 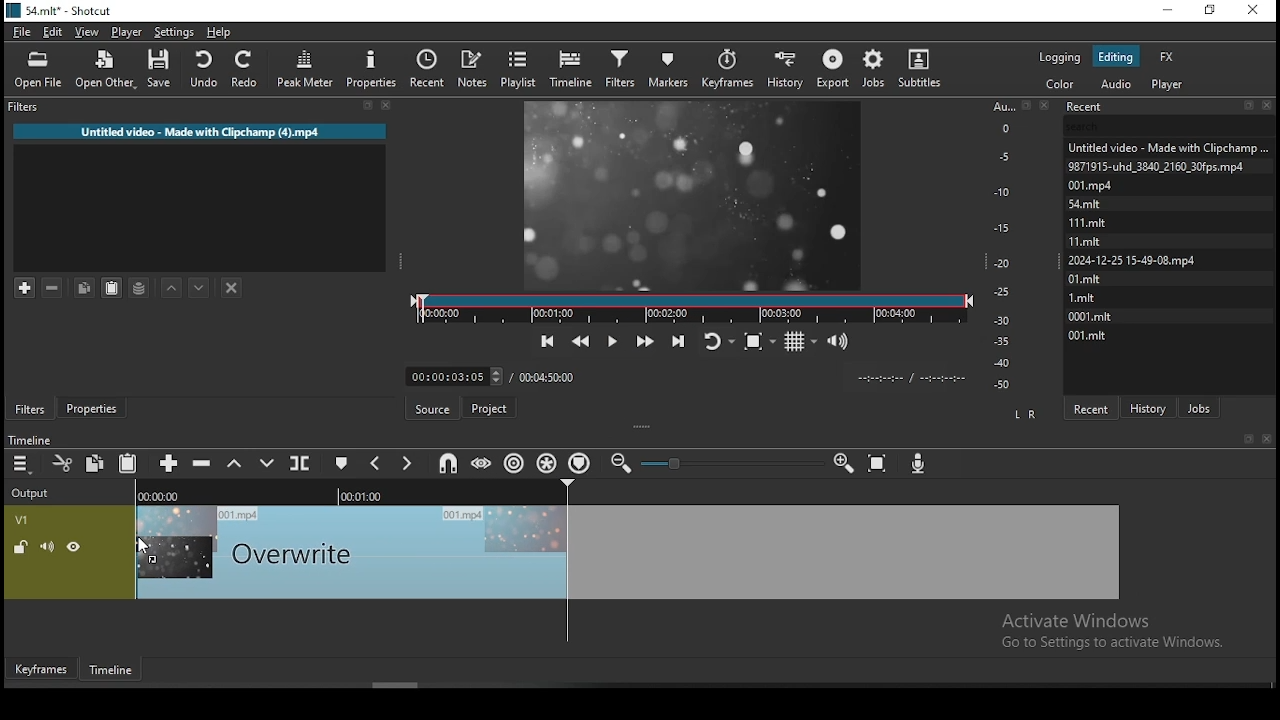 I want to click on project, so click(x=491, y=407).